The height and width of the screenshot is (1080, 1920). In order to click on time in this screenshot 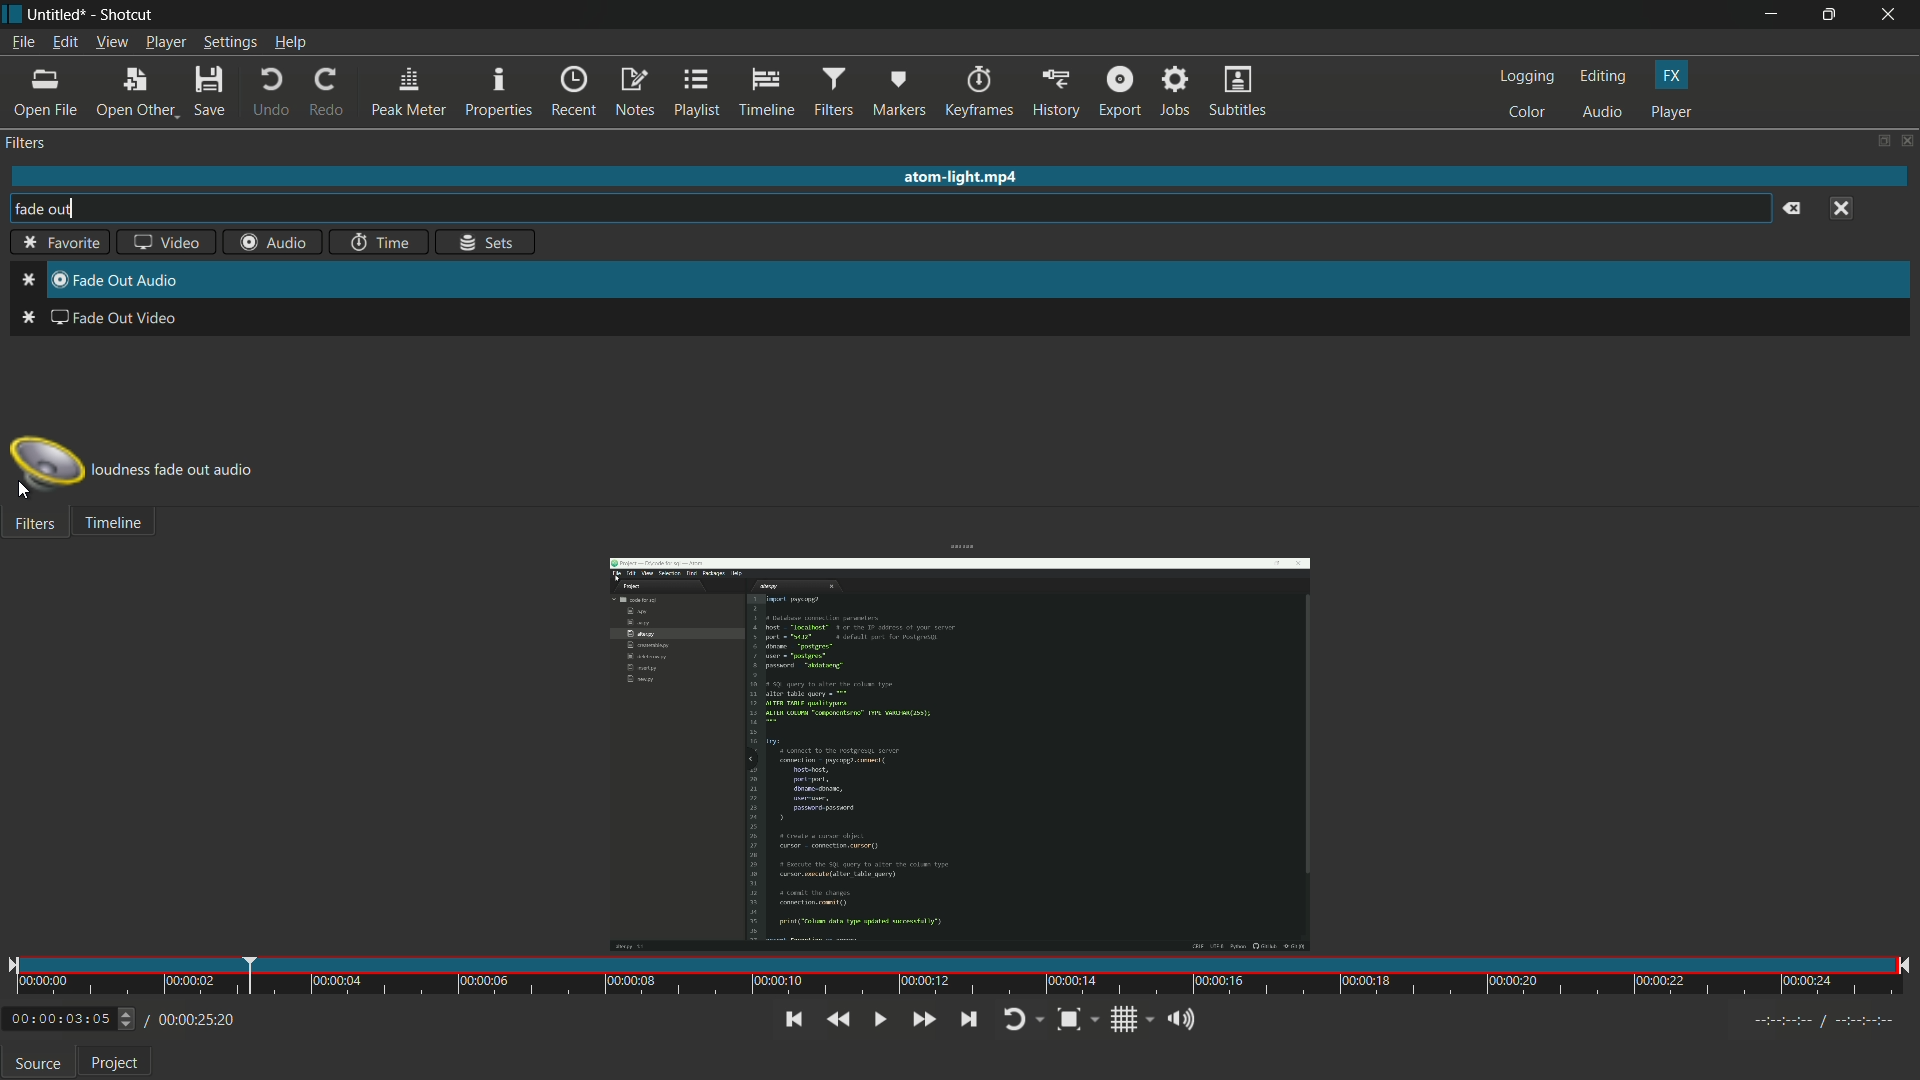, I will do `click(377, 244)`.